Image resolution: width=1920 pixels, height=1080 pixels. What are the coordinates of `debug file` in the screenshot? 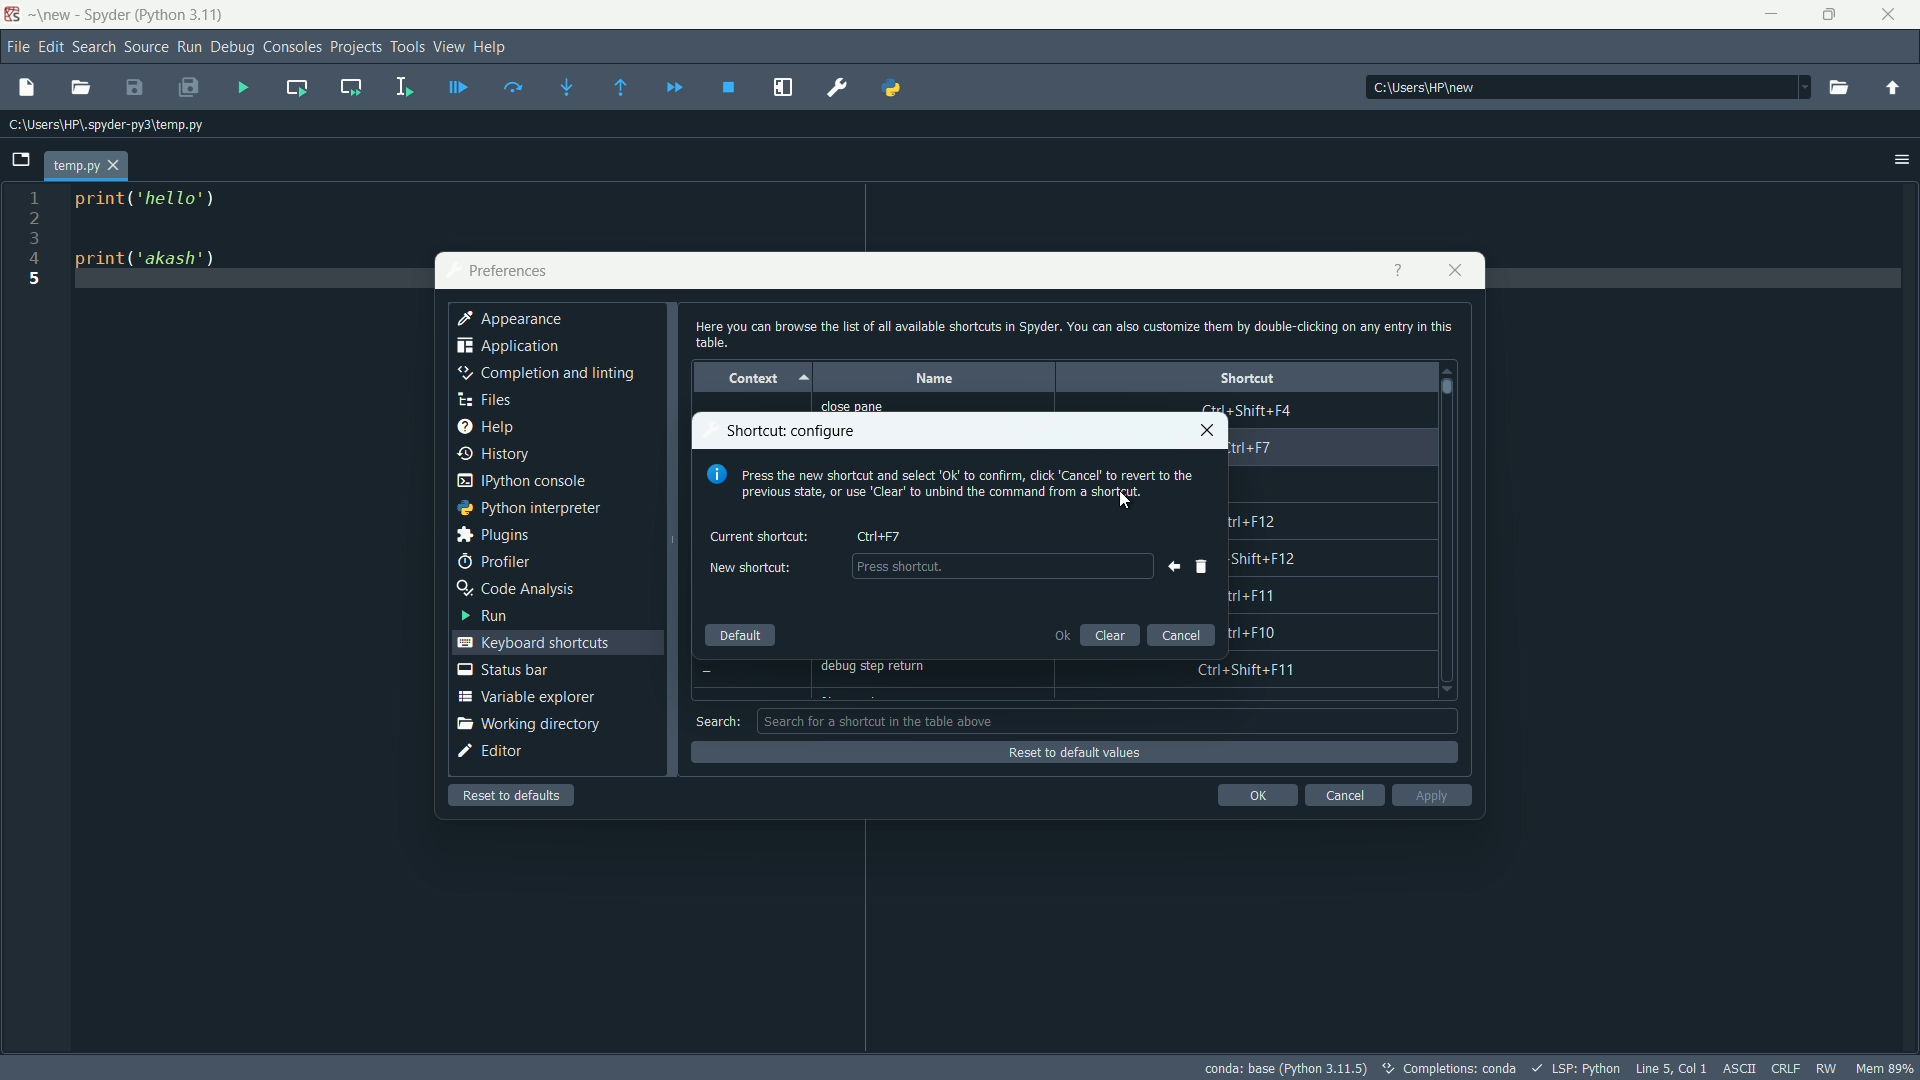 It's located at (242, 88).